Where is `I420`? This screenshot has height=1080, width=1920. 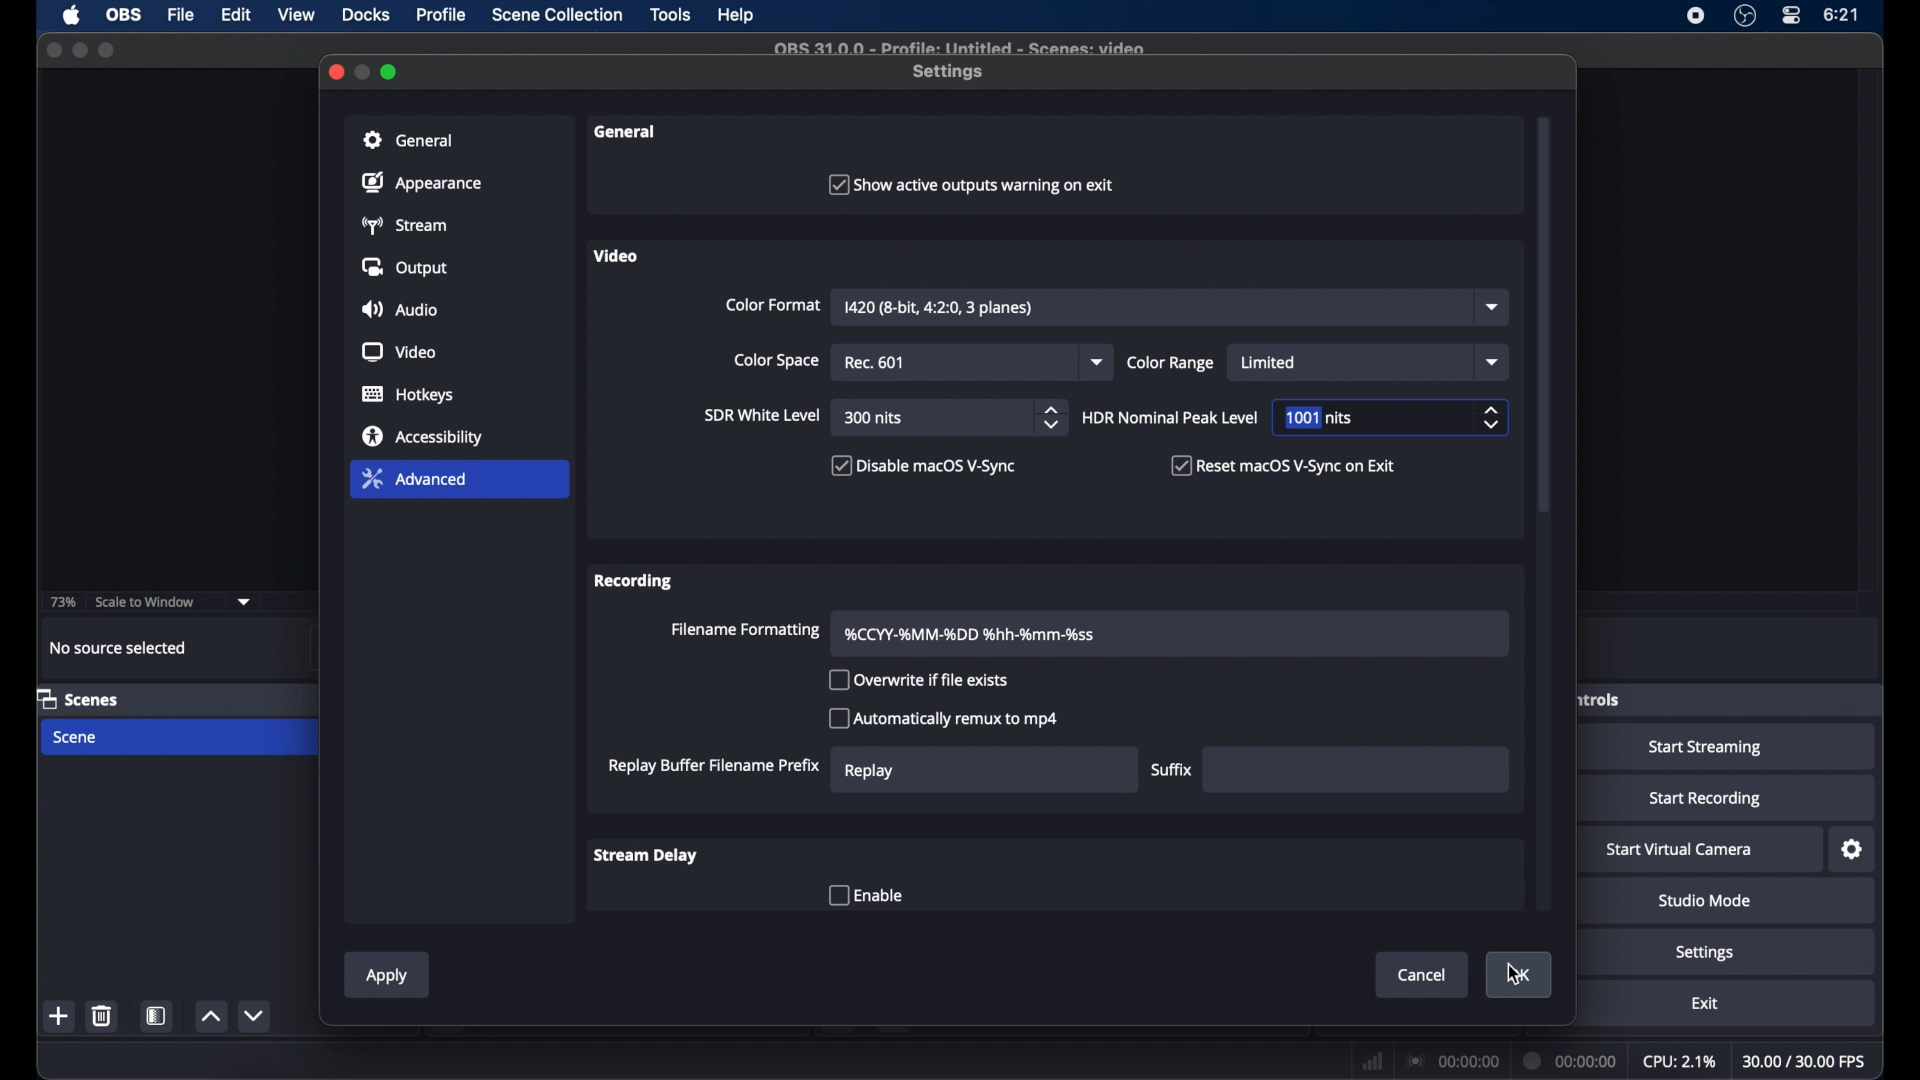 I420 is located at coordinates (938, 307).